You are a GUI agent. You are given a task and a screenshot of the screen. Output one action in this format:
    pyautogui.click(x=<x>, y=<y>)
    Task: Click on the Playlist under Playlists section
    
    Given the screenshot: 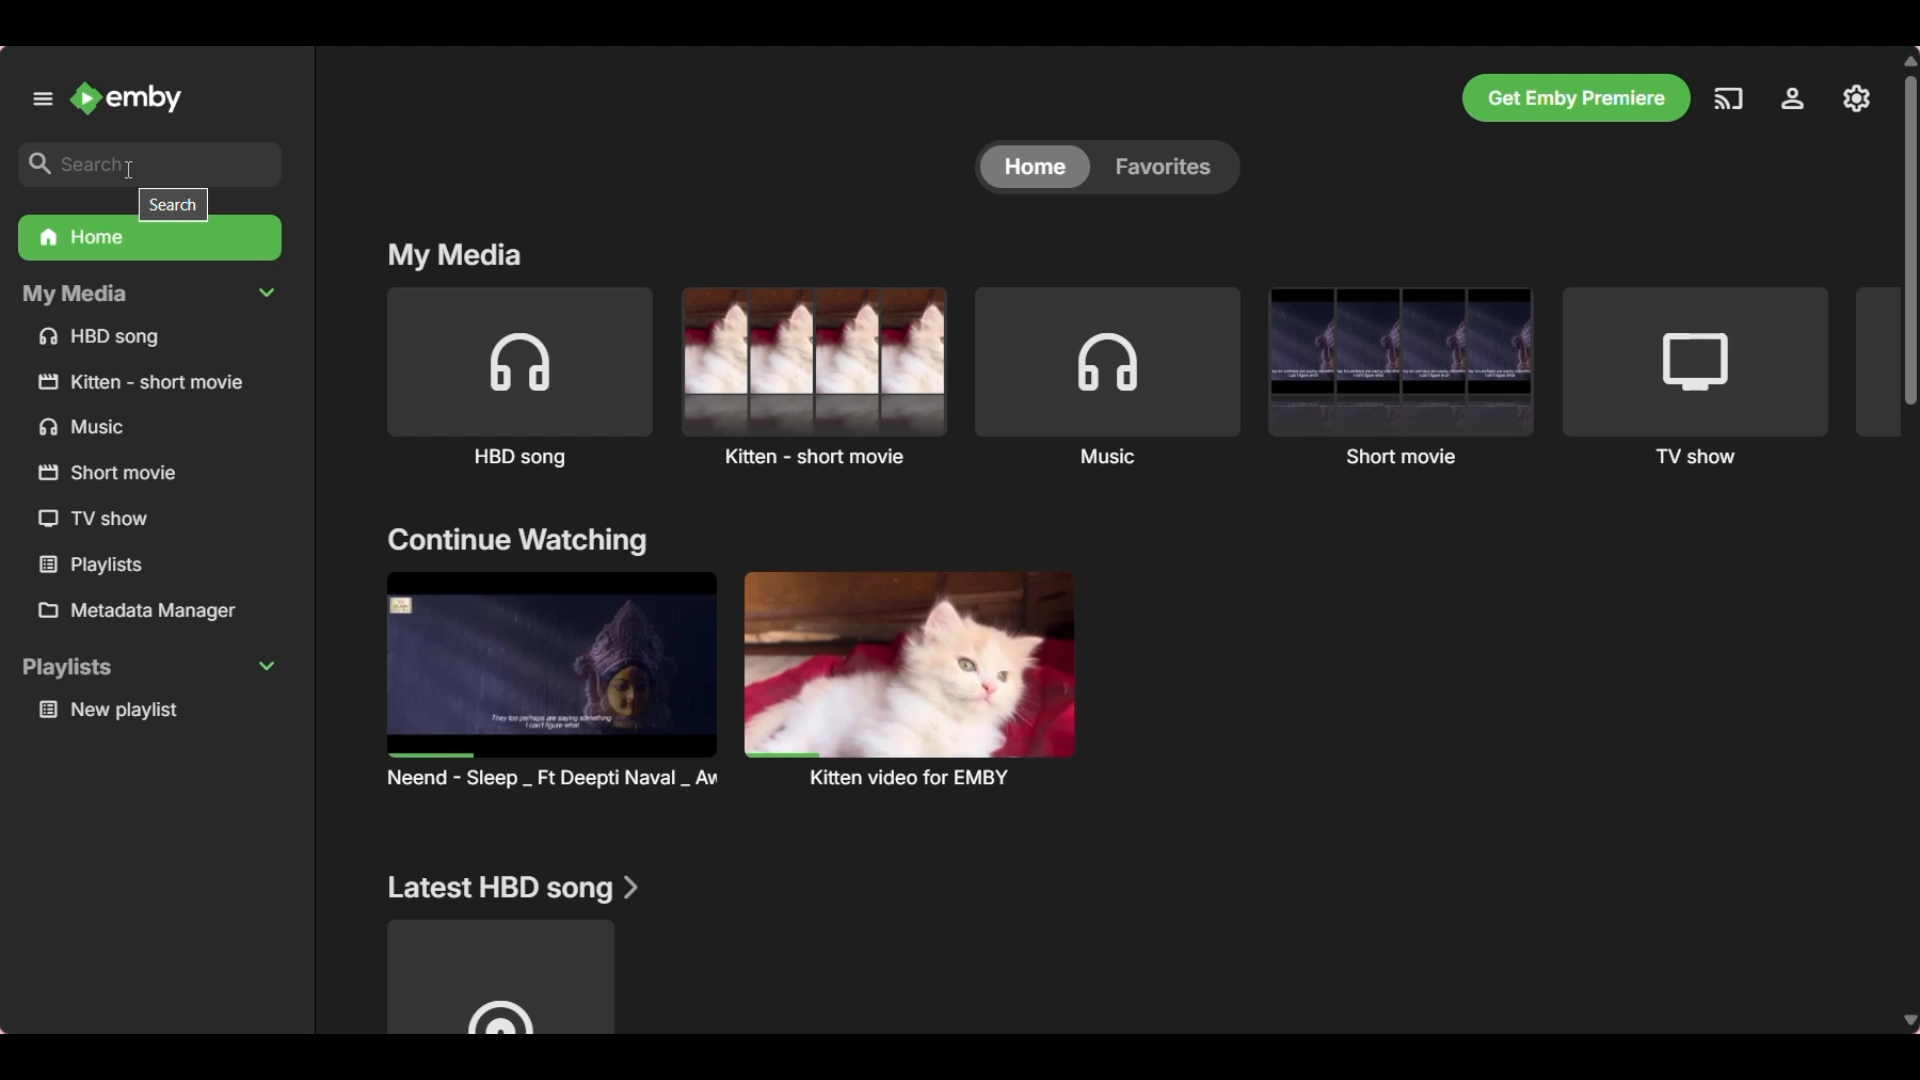 What is the action you would take?
    pyautogui.click(x=152, y=709)
    